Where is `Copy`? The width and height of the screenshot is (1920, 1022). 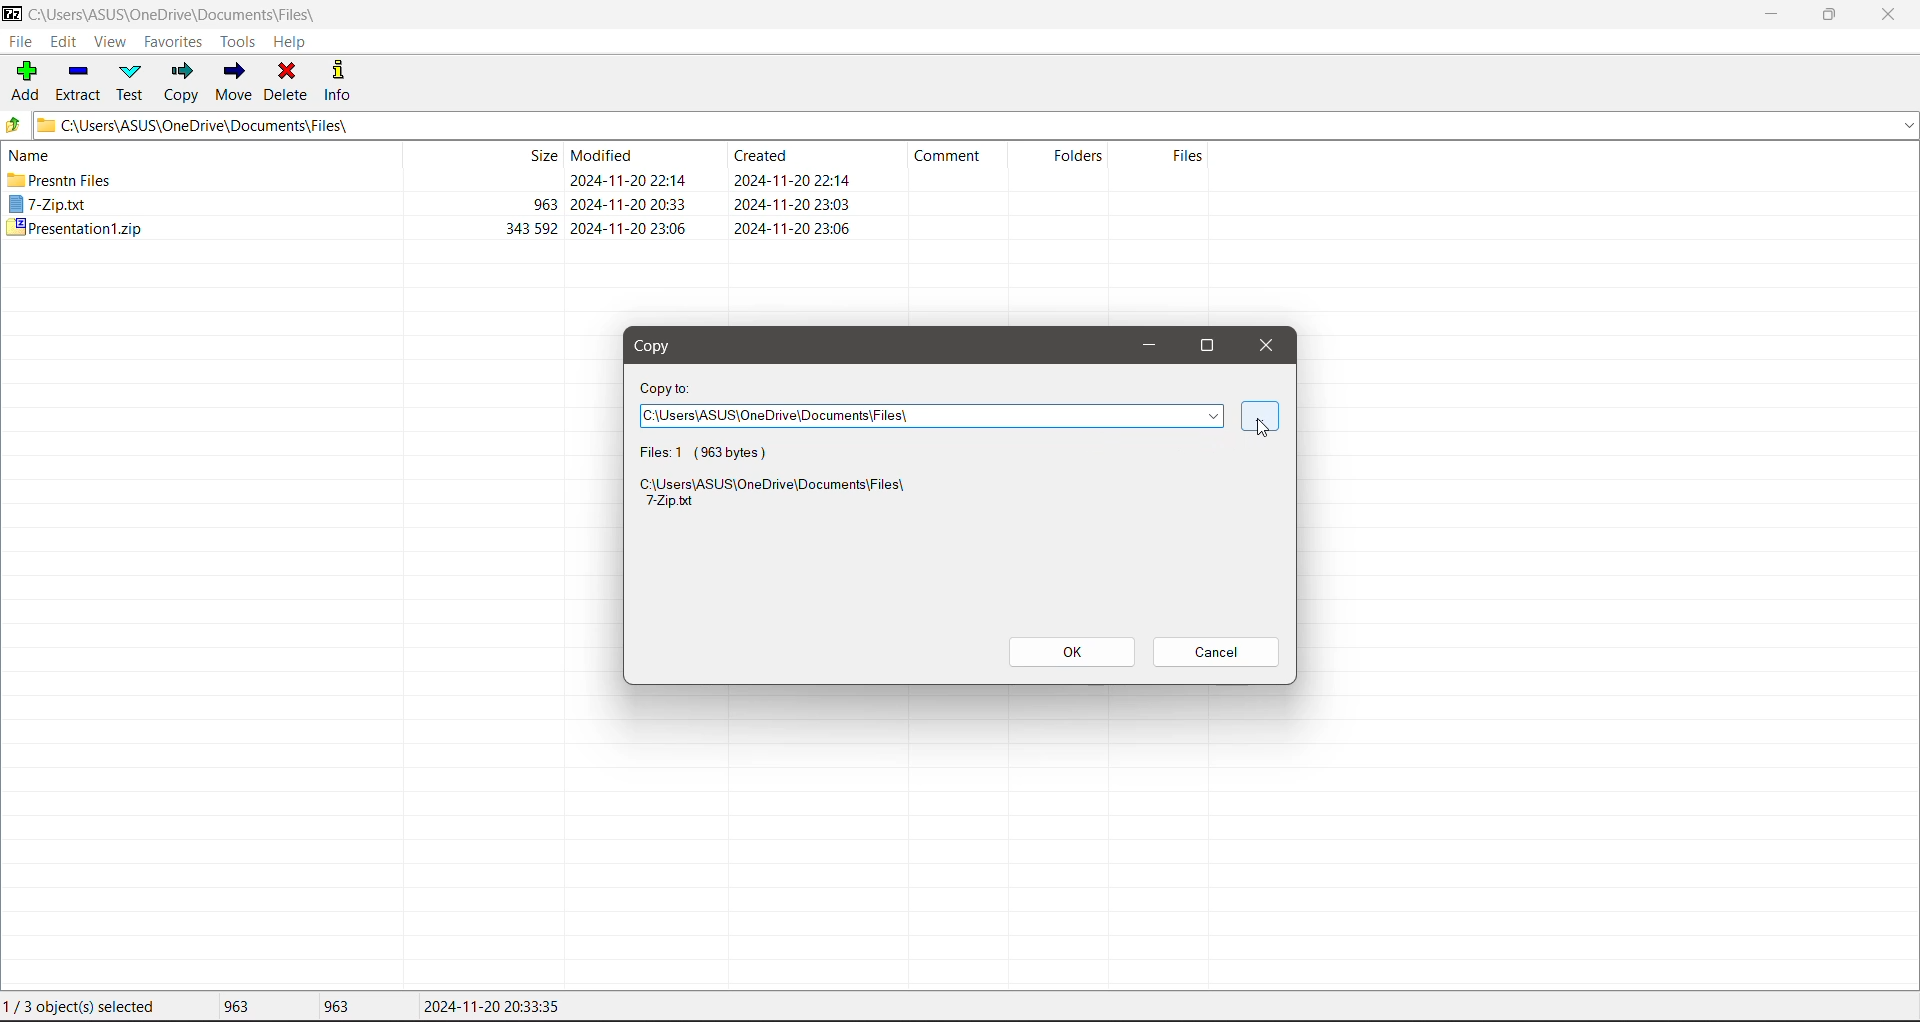
Copy is located at coordinates (181, 81).